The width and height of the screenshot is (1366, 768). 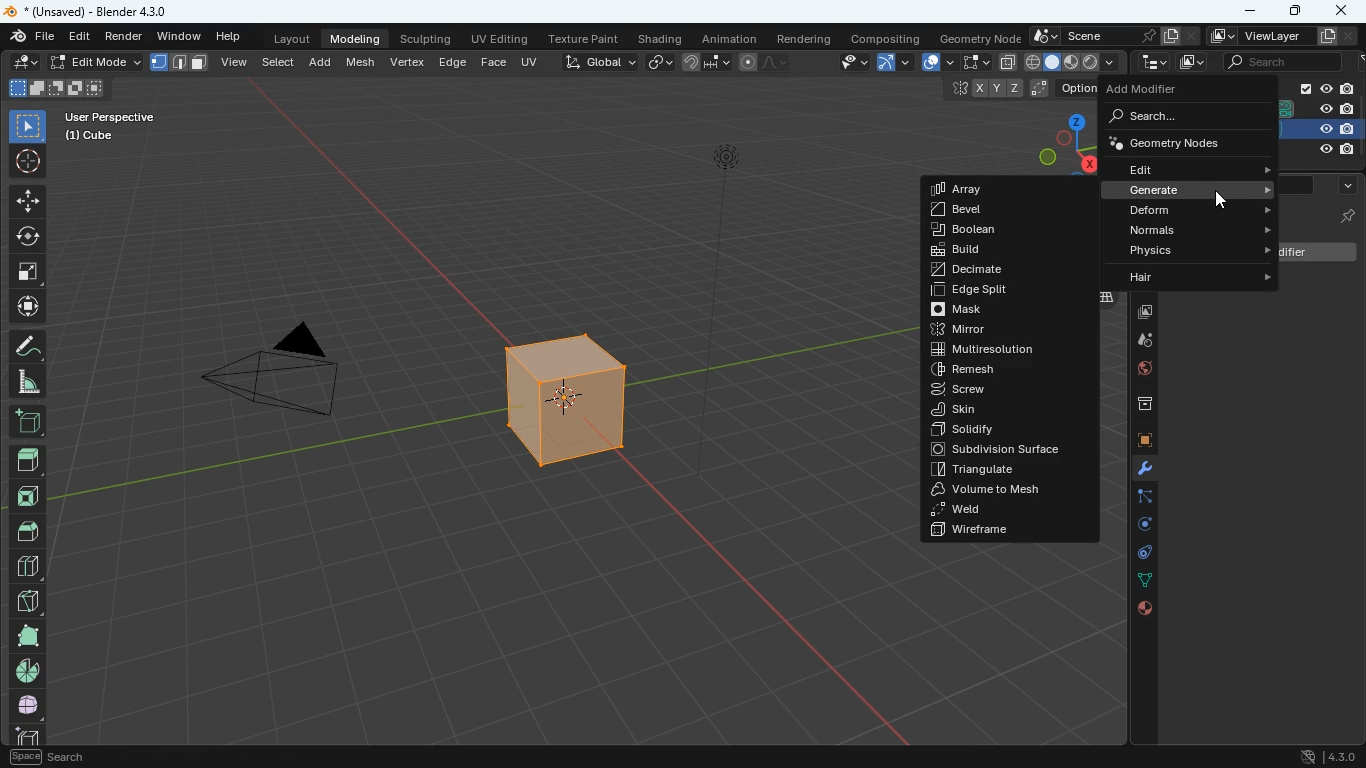 What do you see at coordinates (1108, 298) in the screenshot?
I see `layers` at bounding box center [1108, 298].